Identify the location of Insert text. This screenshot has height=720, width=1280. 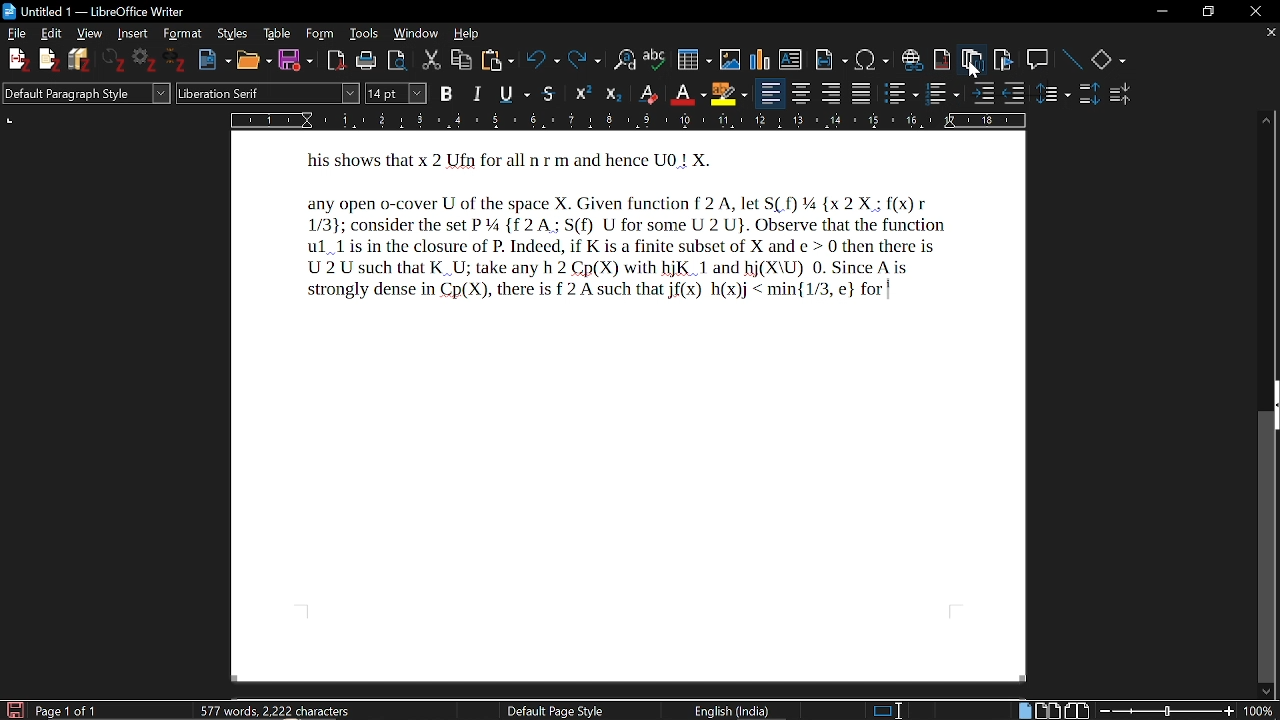
(792, 60).